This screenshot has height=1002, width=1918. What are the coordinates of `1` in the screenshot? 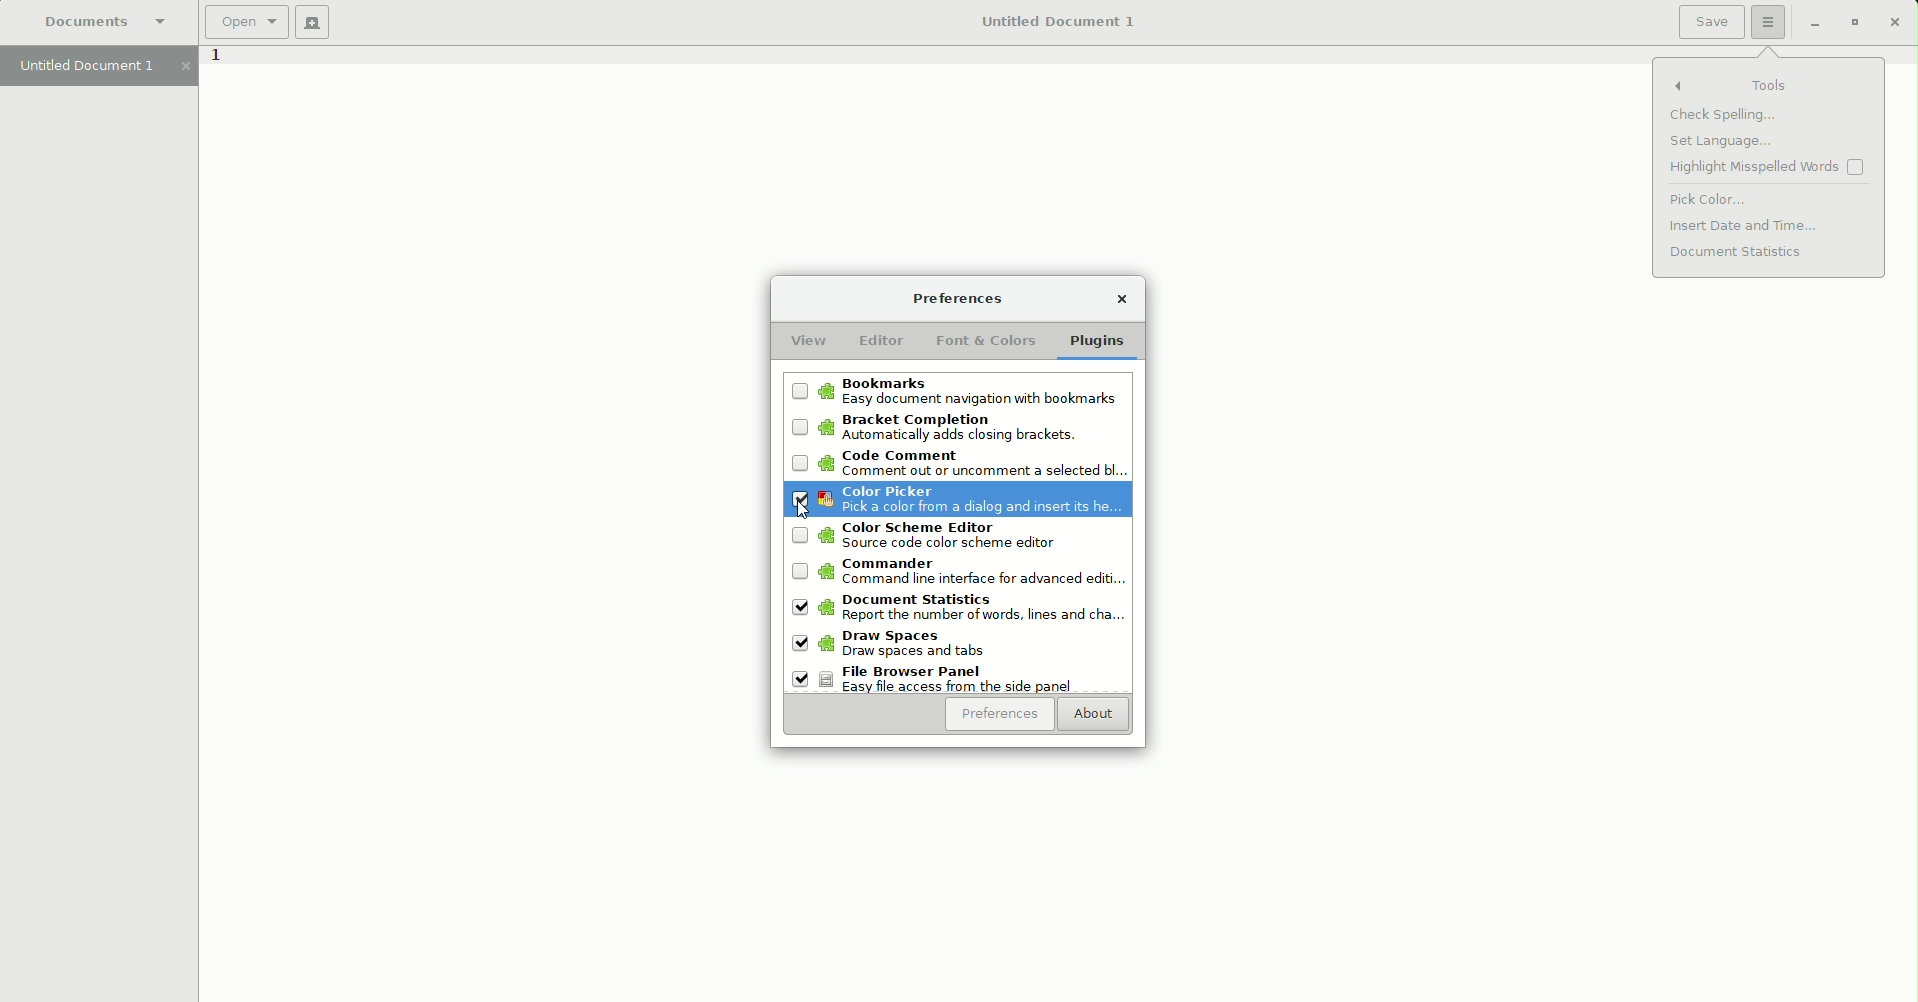 It's located at (215, 60).